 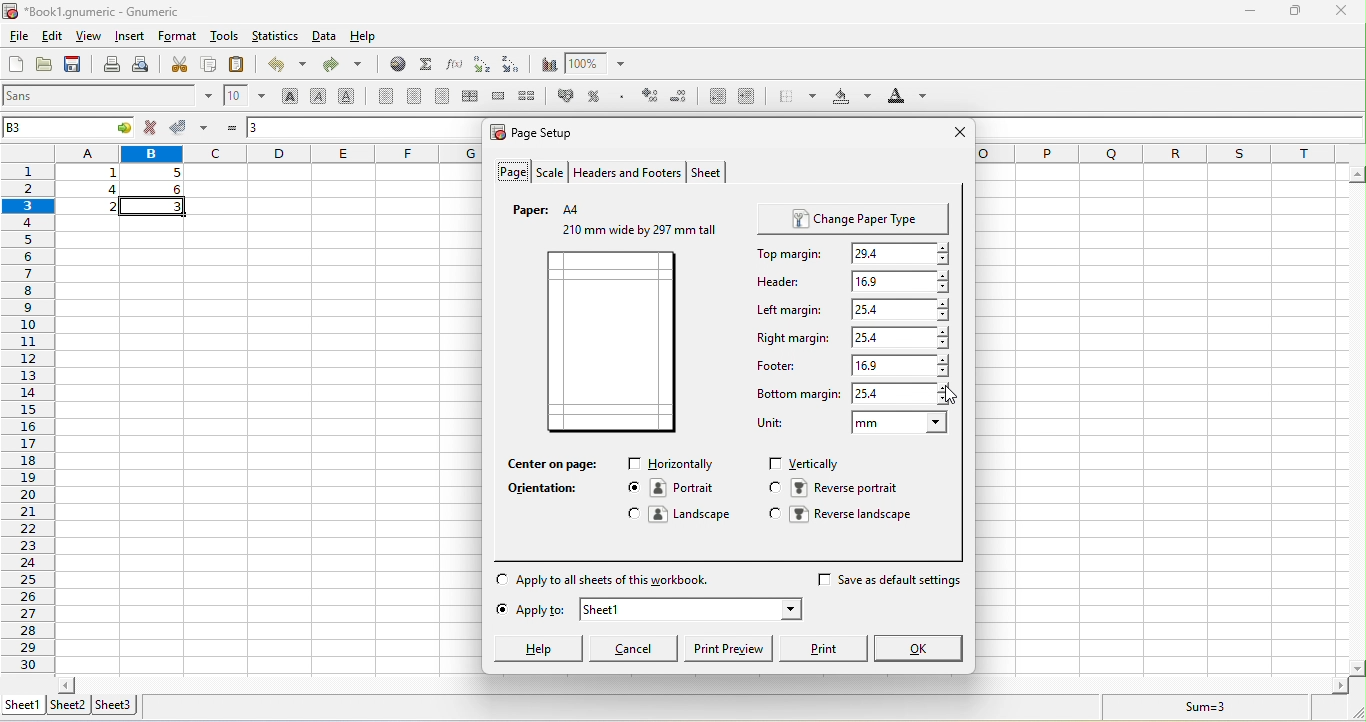 I want to click on split a merged cells, so click(x=531, y=96).